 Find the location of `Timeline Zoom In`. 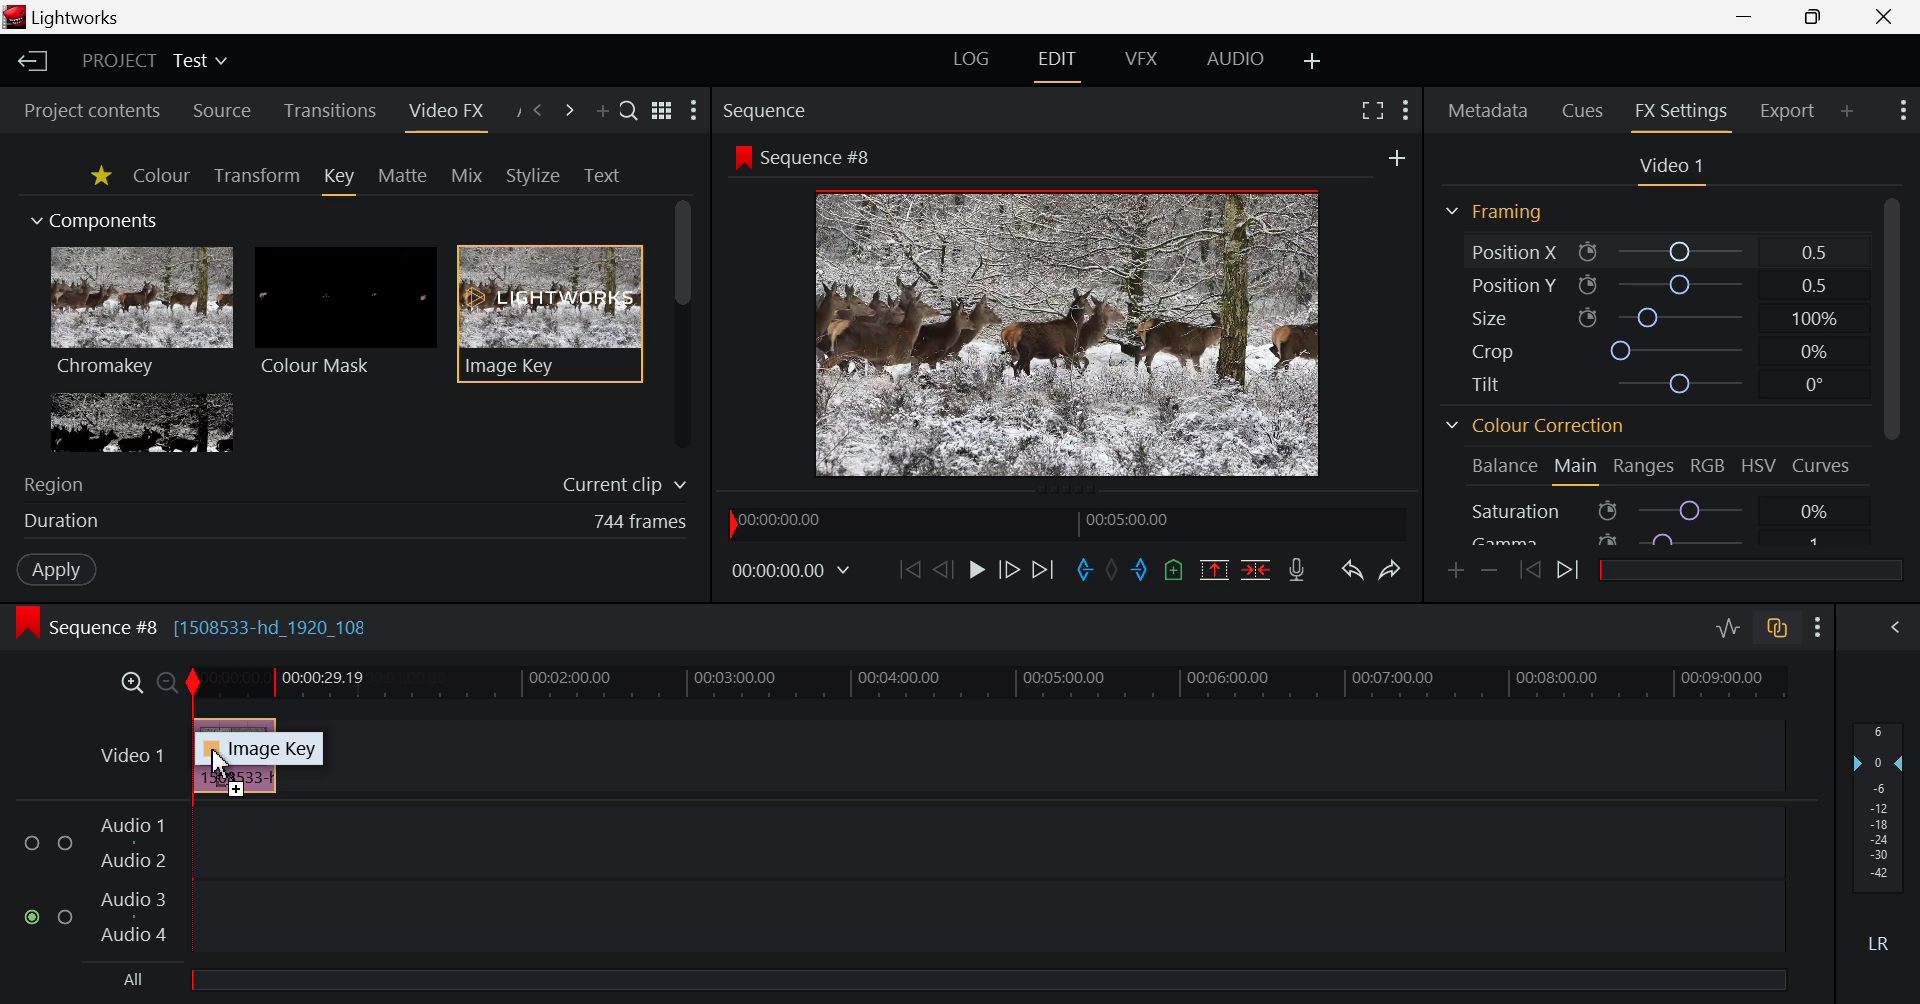

Timeline Zoom In is located at coordinates (130, 679).